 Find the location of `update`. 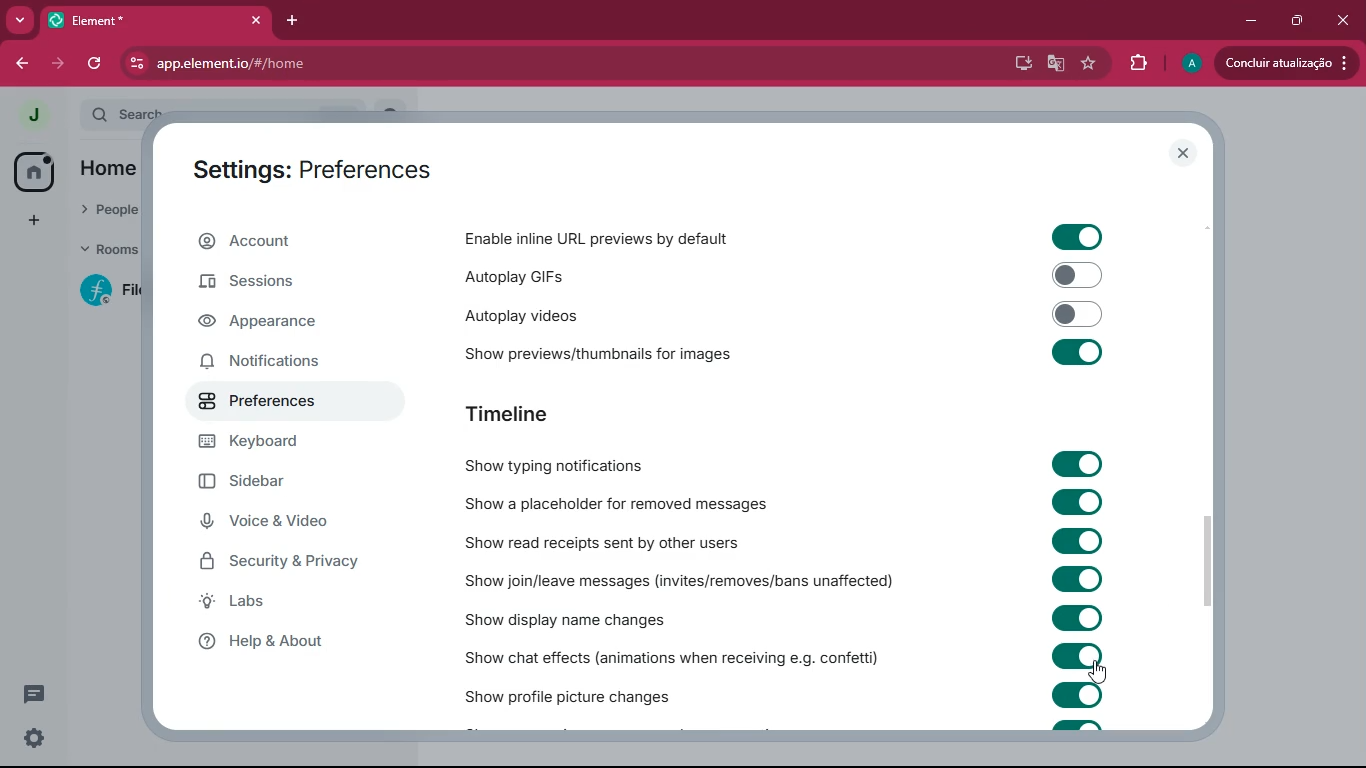

update is located at coordinates (1287, 63).